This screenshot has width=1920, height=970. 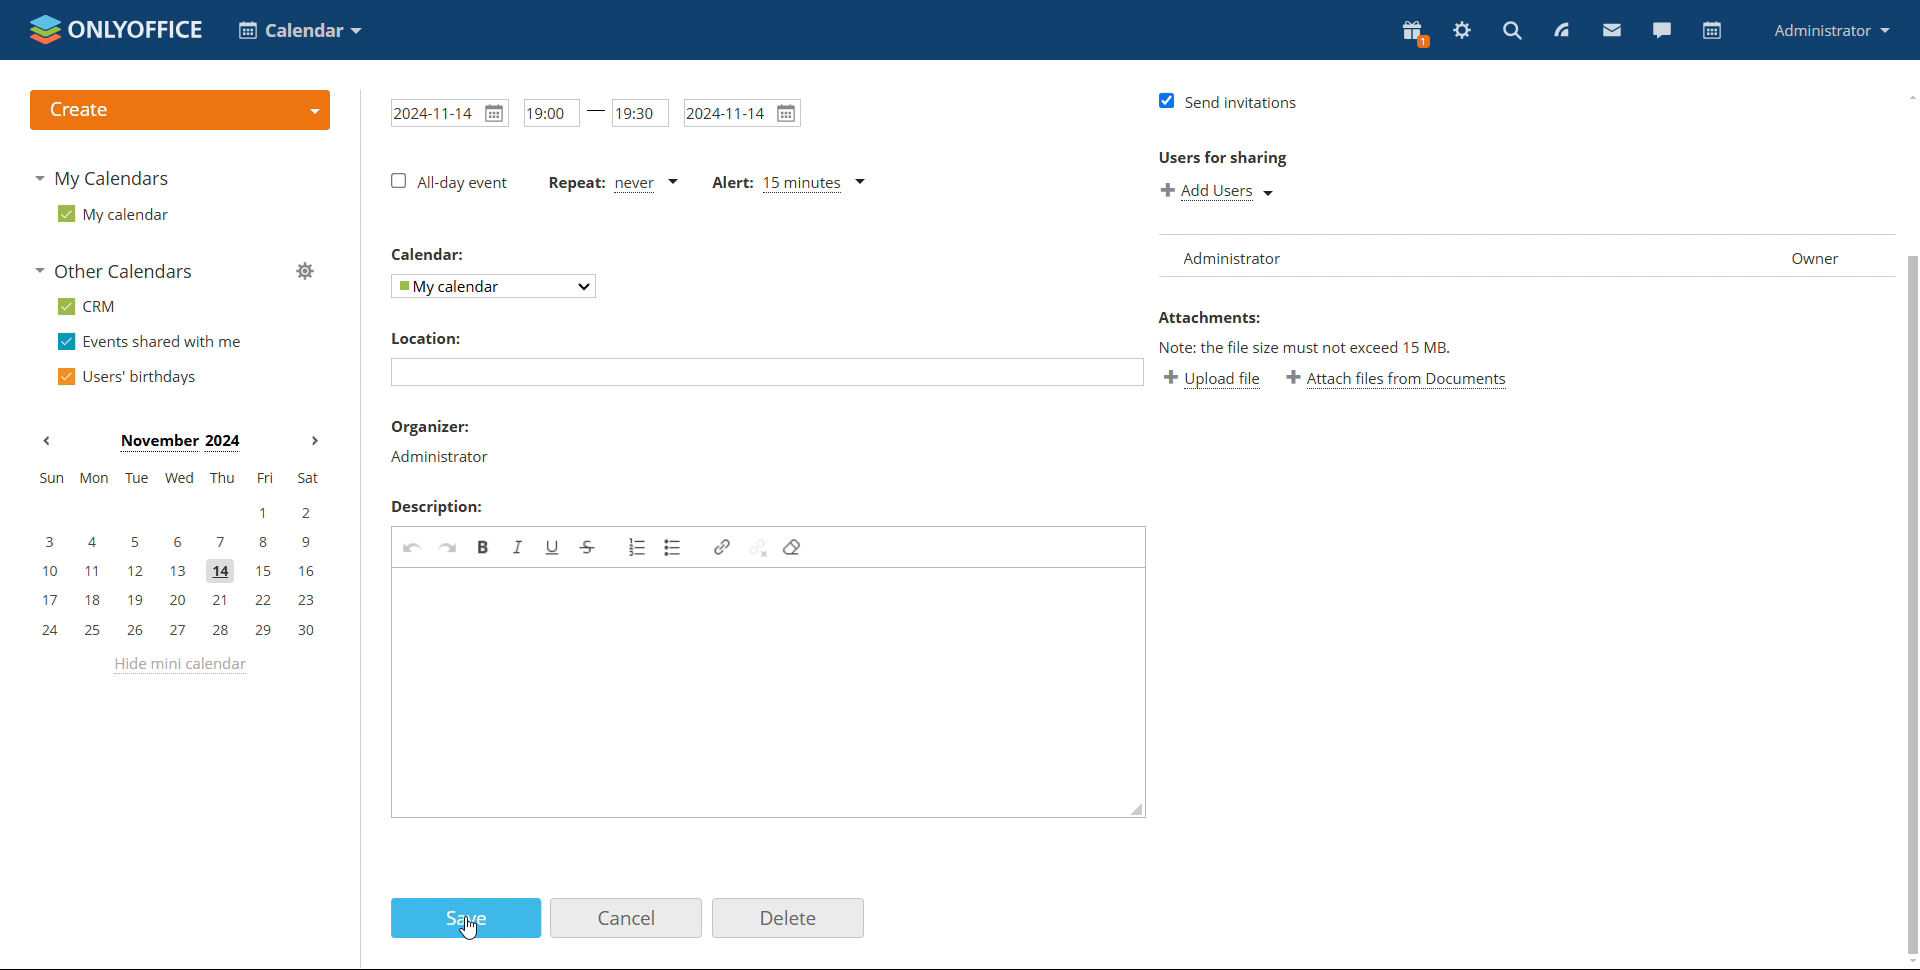 I want to click on hide mini calendar, so click(x=177, y=664).